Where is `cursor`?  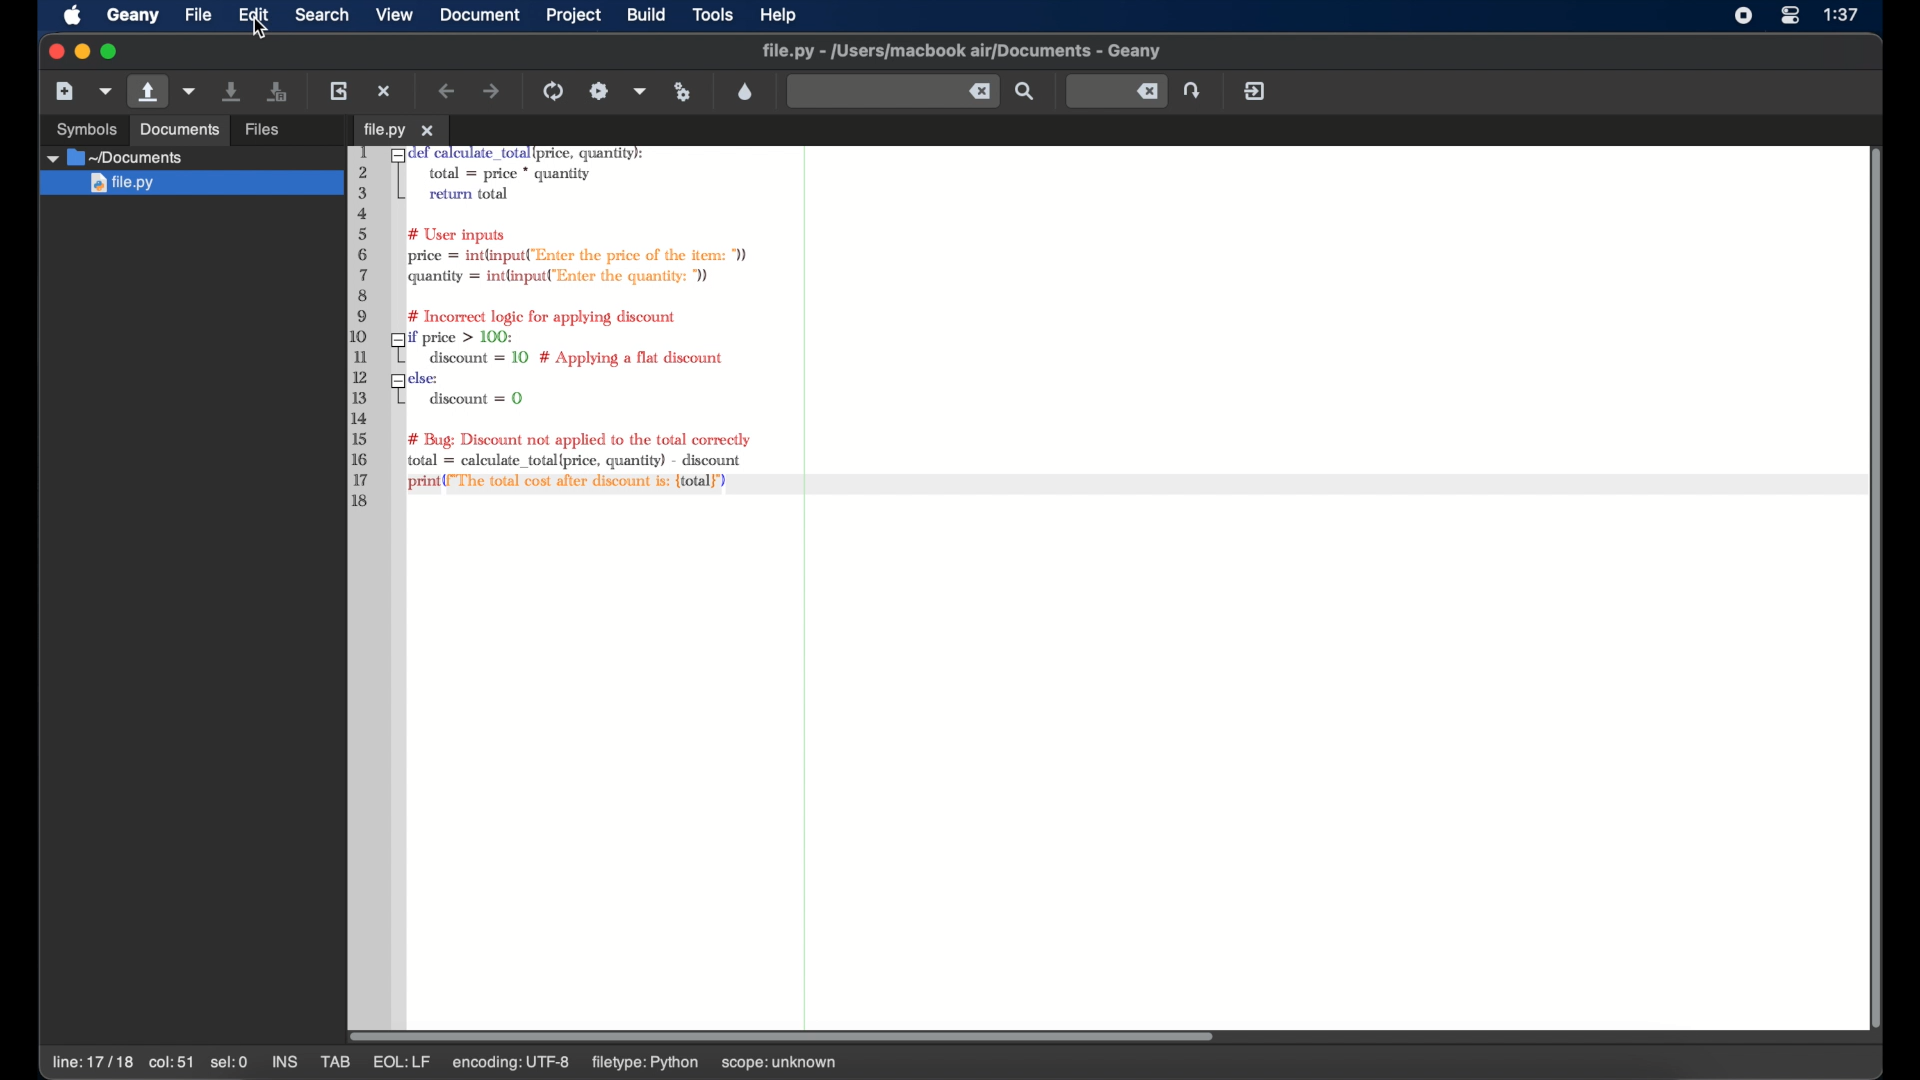 cursor is located at coordinates (262, 31).